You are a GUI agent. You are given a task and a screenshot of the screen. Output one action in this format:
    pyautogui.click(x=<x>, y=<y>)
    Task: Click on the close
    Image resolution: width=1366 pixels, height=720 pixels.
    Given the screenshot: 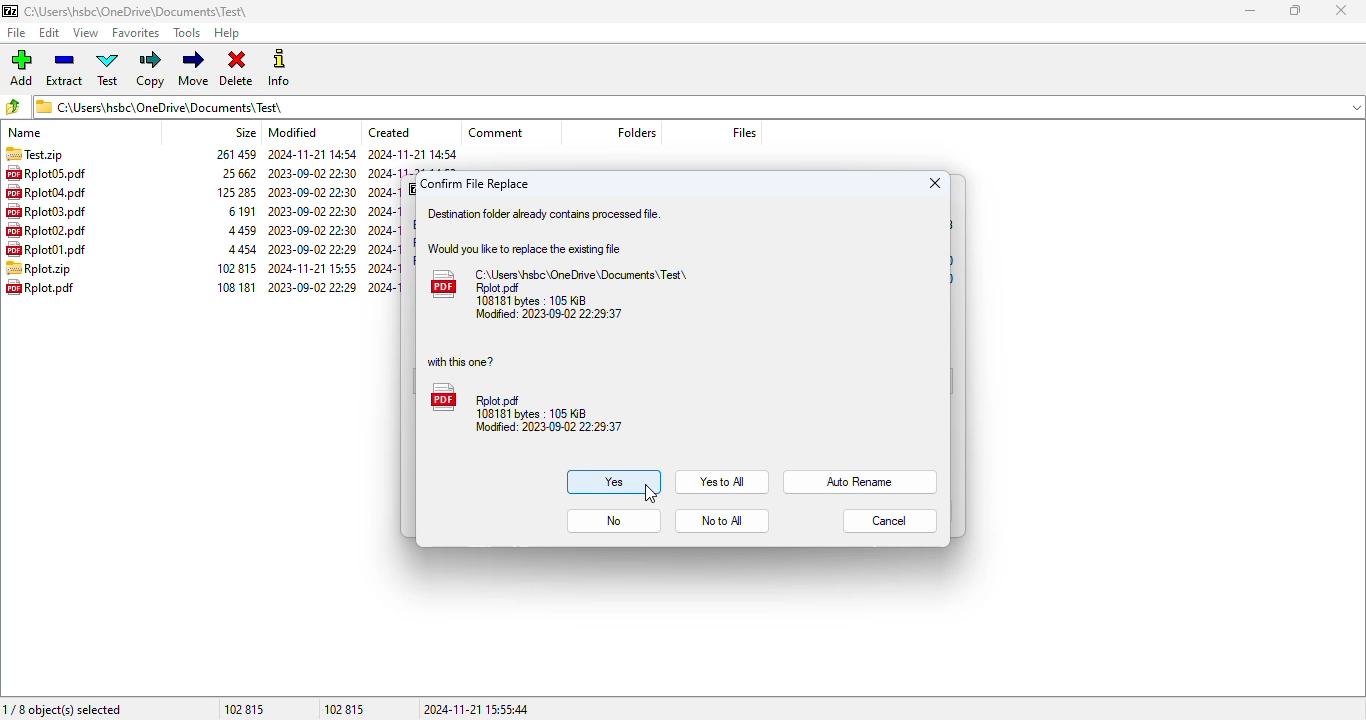 What is the action you would take?
    pyautogui.click(x=936, y=183)
    